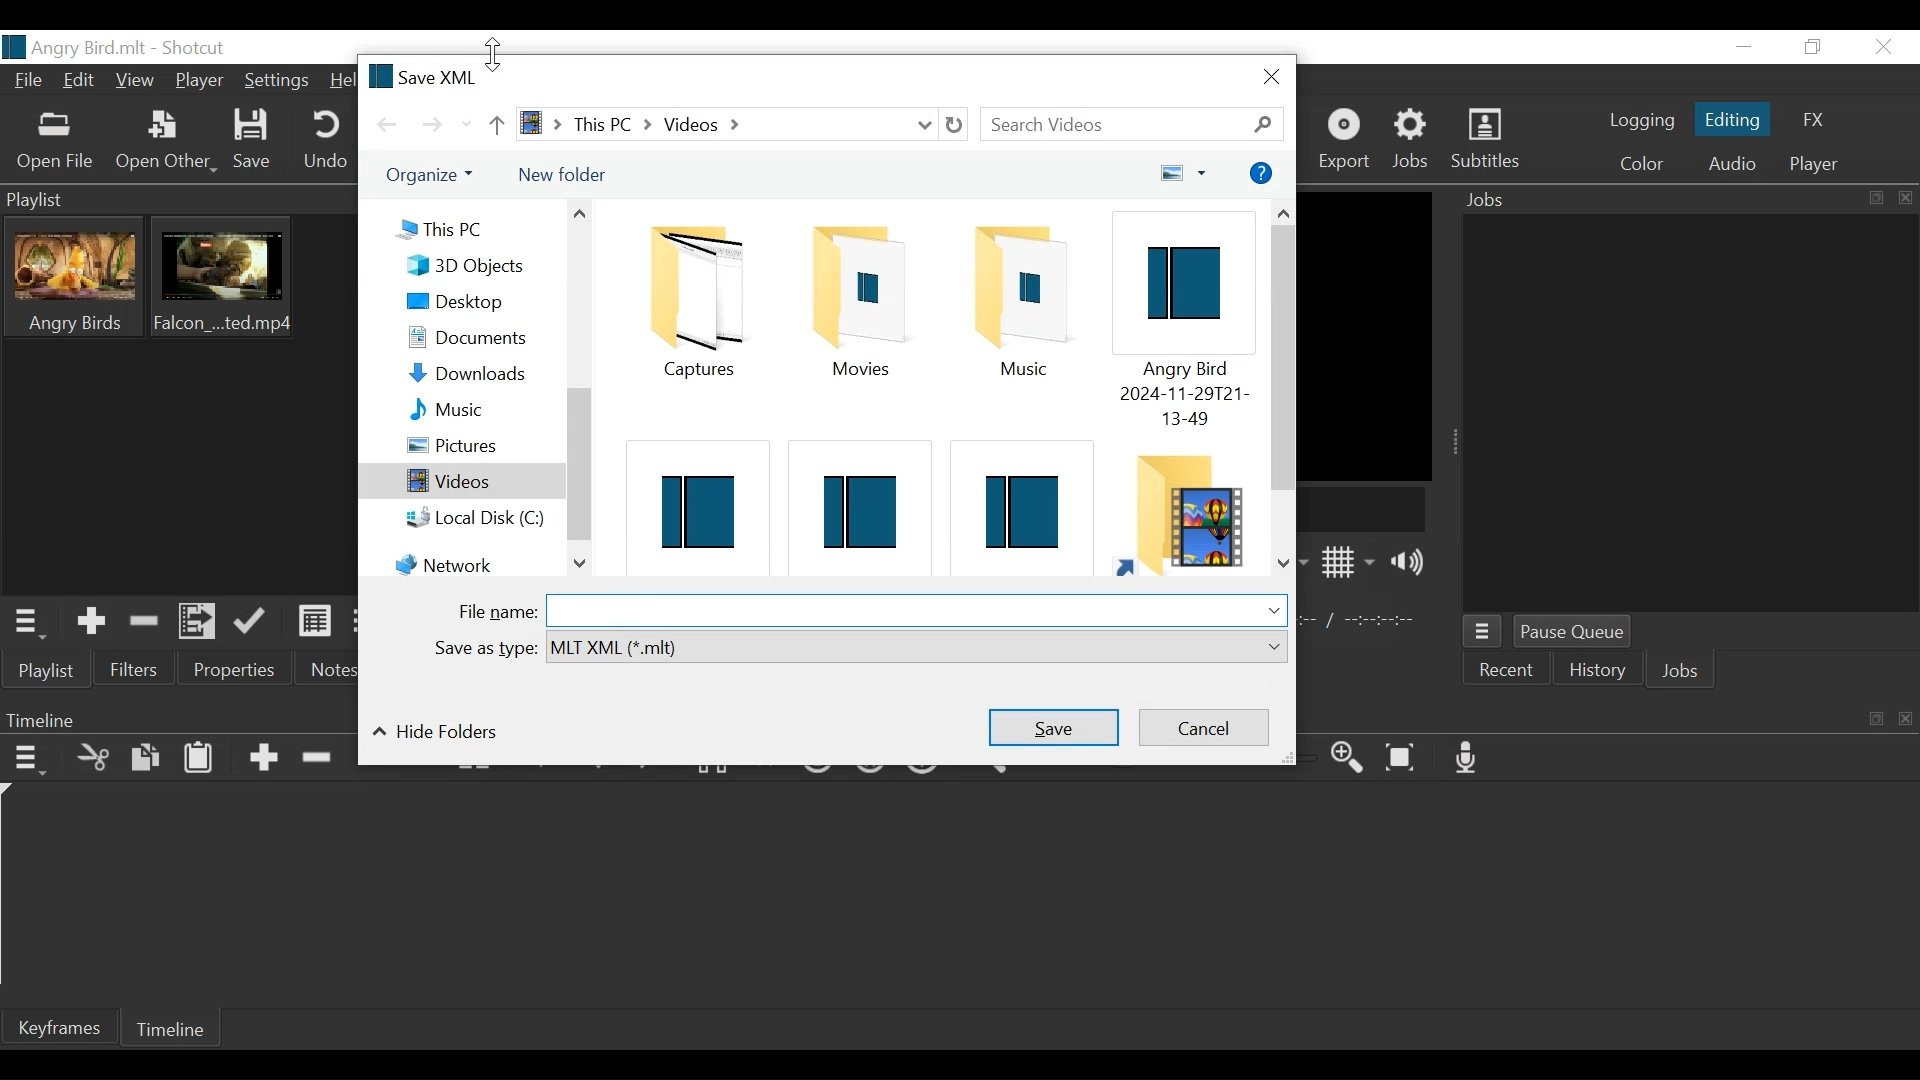 The height and width of the screenshot is (1080, 1920). Describe the element at coordinates (723, 125) in the screenshot. I see `File Path` at that location.